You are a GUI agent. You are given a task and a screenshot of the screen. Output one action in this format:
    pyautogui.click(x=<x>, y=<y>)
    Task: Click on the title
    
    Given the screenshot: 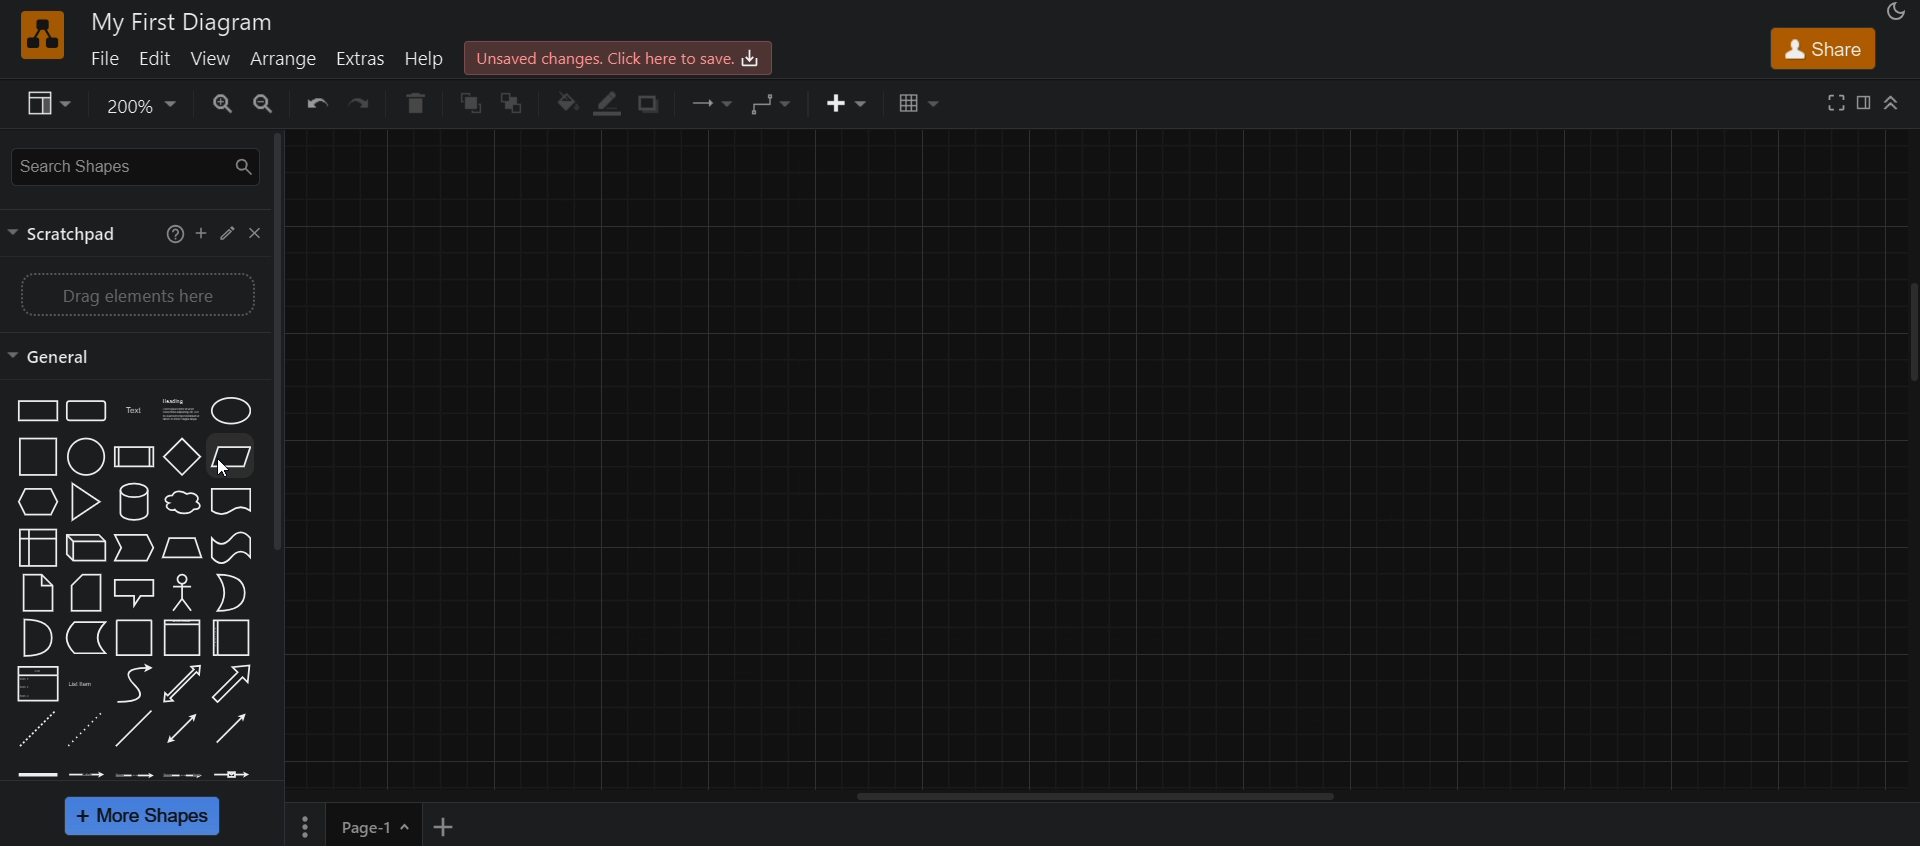 What is the action you would take?
    pyautogui.click(x=184, y=20)
    